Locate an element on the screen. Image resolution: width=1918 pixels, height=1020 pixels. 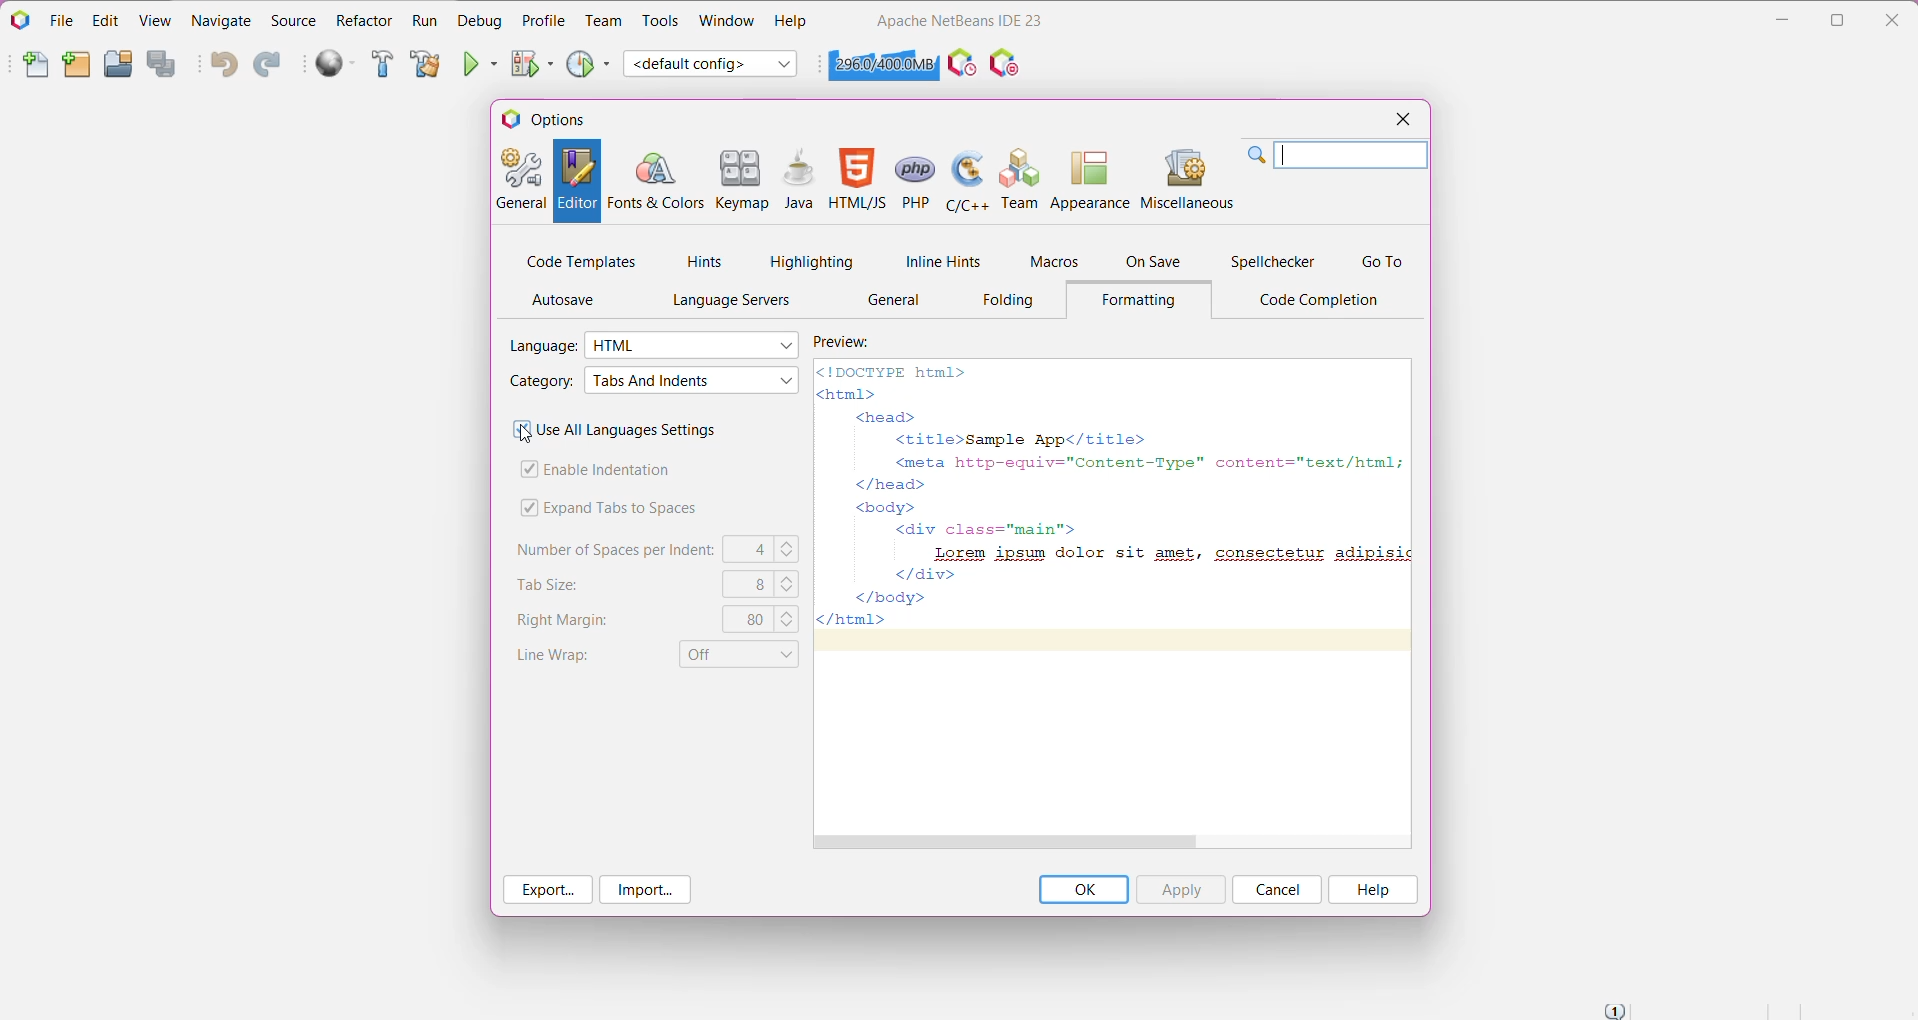
Debug is located at coordinates (478, 20).